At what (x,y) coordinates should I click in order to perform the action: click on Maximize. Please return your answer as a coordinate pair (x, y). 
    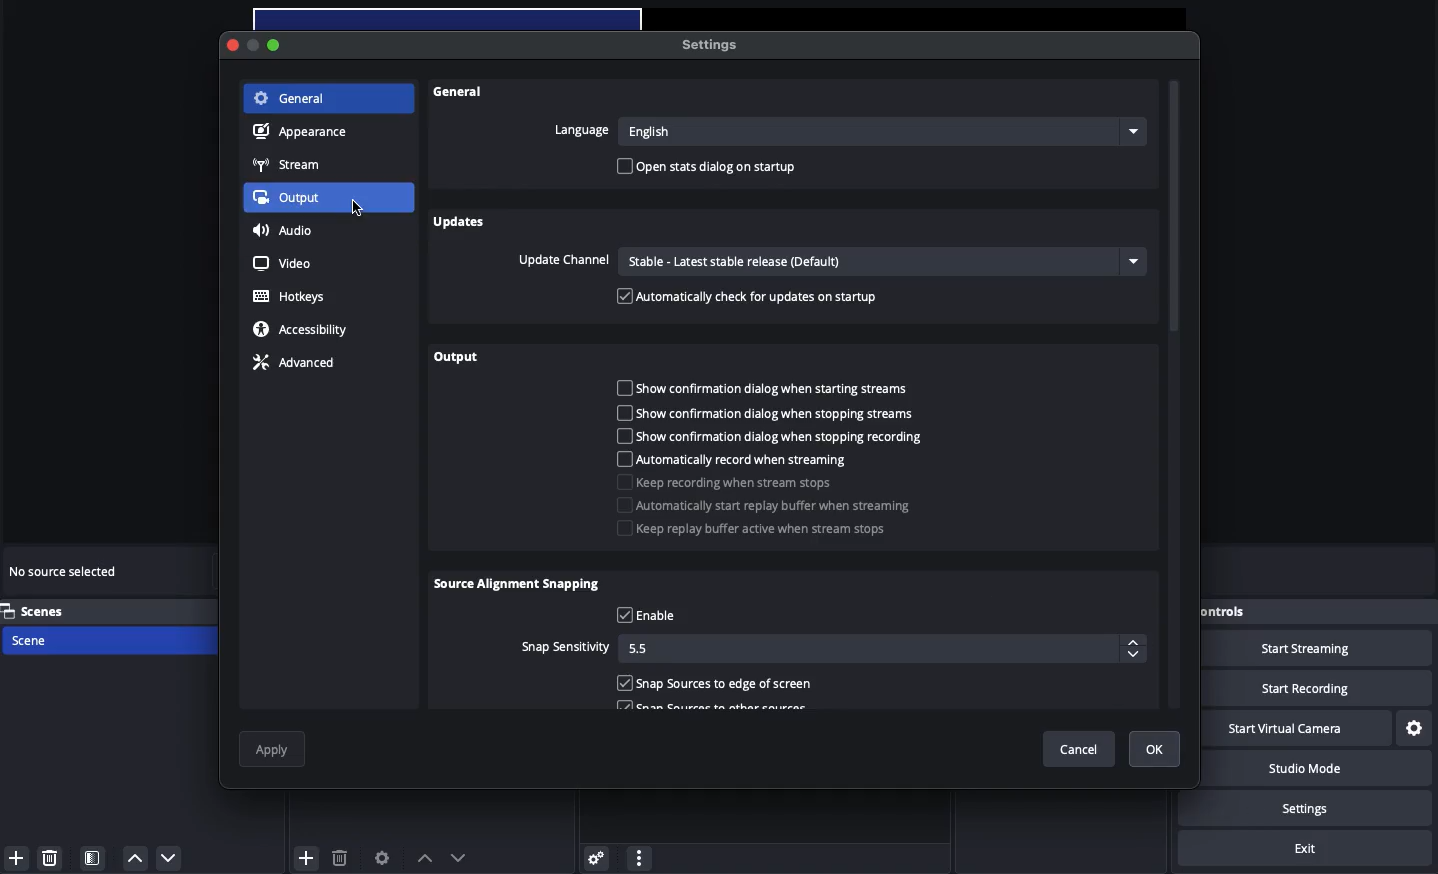
    Looking at the image, I should click on (283, 48).